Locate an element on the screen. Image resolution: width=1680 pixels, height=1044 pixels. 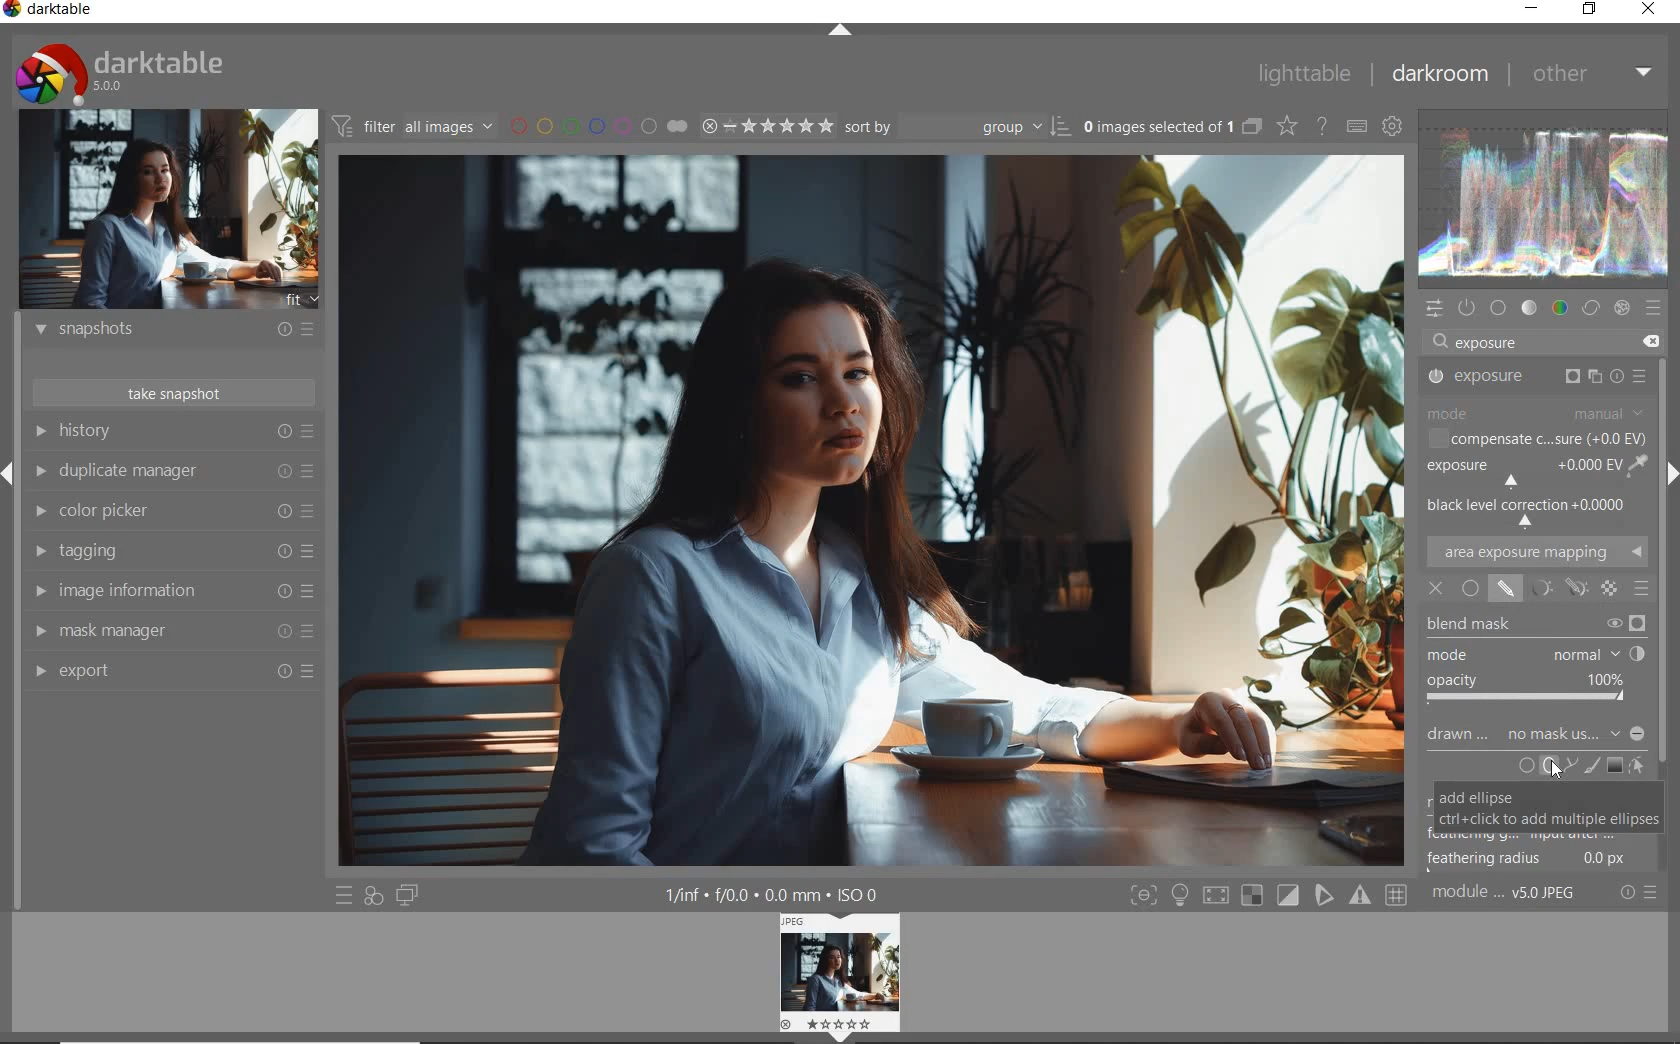
EXPOSURE is located at coordinates (1522, 472).